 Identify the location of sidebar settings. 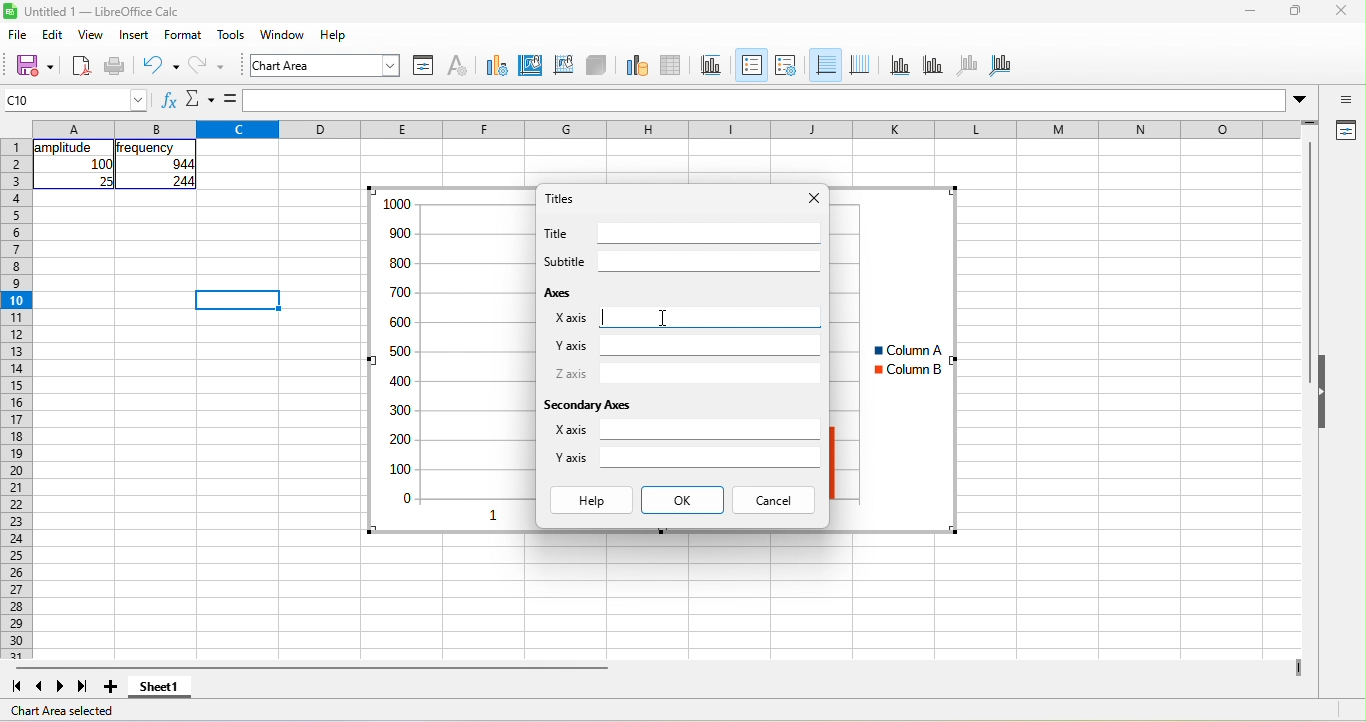
(1344, 99).